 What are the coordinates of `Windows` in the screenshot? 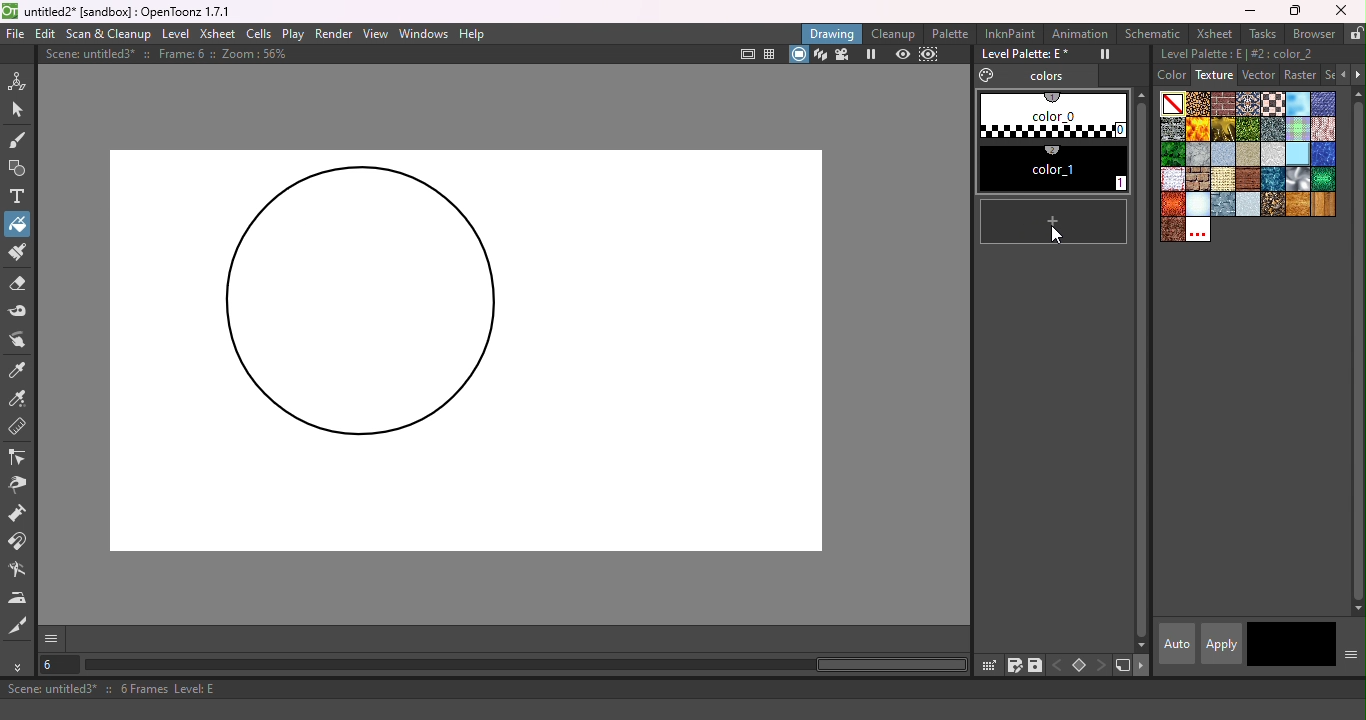 It's located at (424, 33).